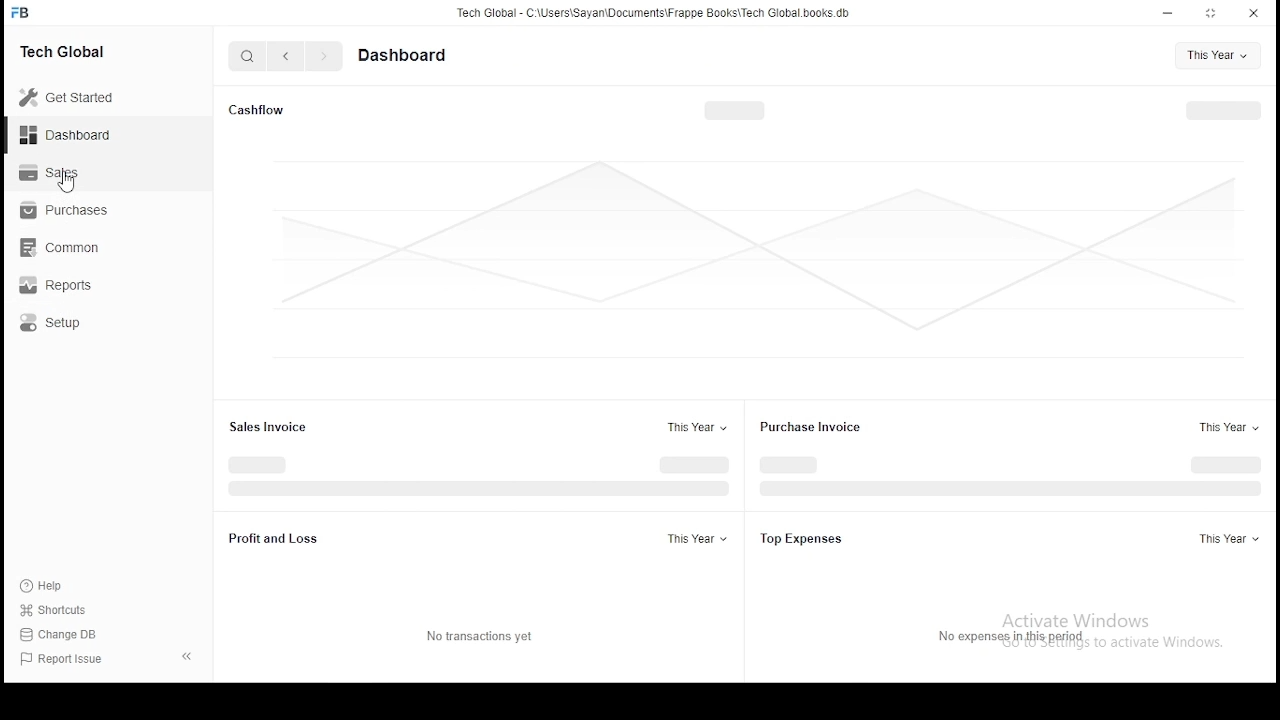 This screenshot has height=720, width=1280. Describe the element at coordinates (1227, 539) in the screenshot. I see `this year` at that location.